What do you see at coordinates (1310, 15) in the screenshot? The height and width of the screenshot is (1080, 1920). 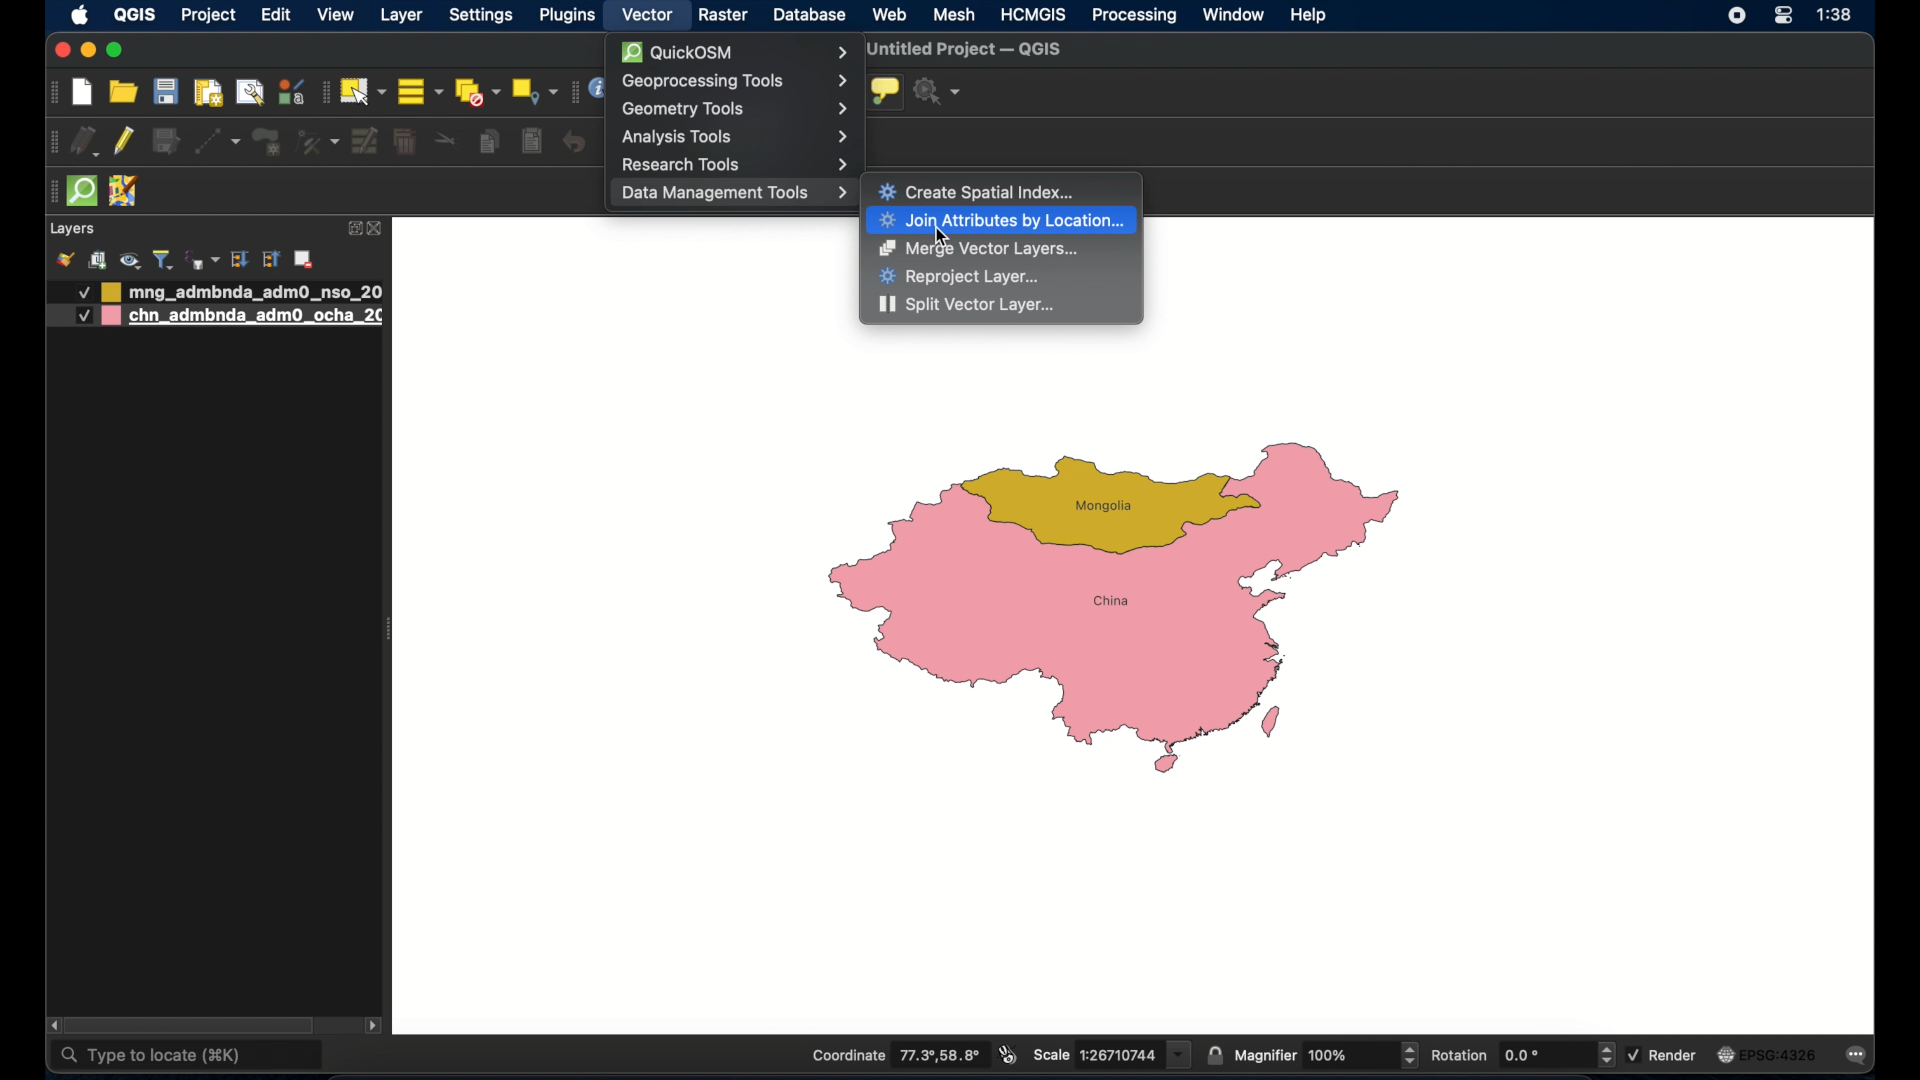 I see `help` at bounding box center [1310, 15].